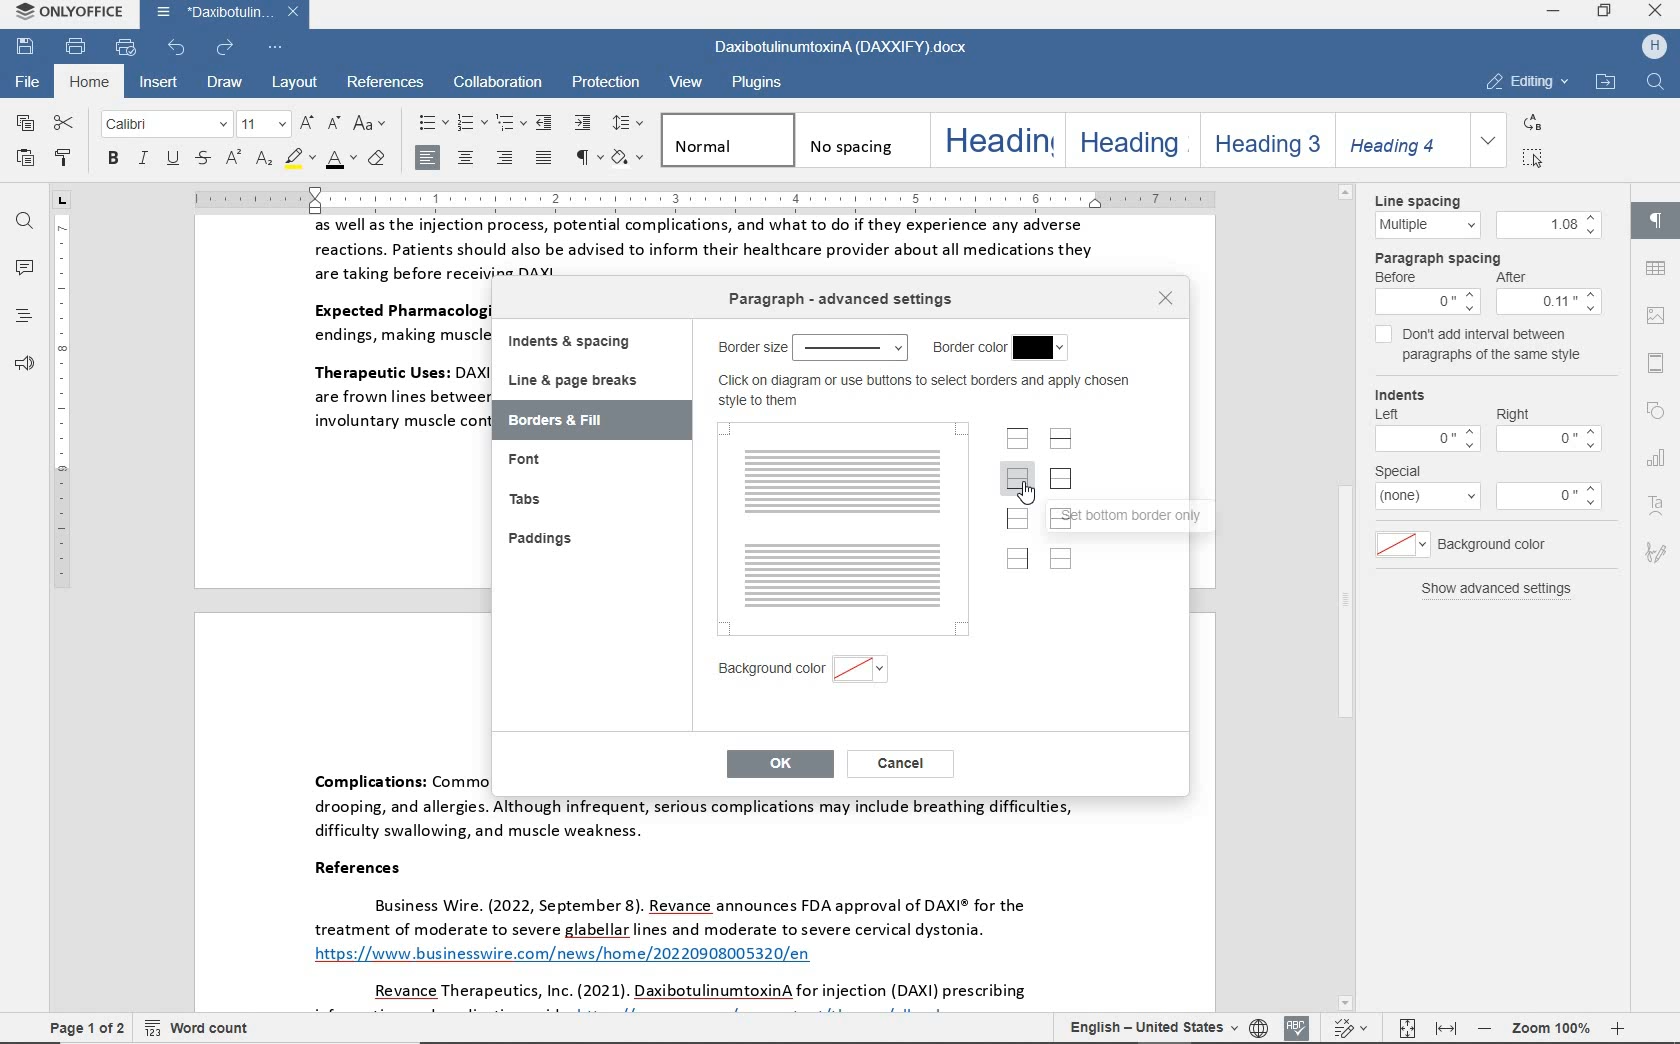  Describe the element at coordinates (838, 49) in the screenshot. I see `document name` at that location.